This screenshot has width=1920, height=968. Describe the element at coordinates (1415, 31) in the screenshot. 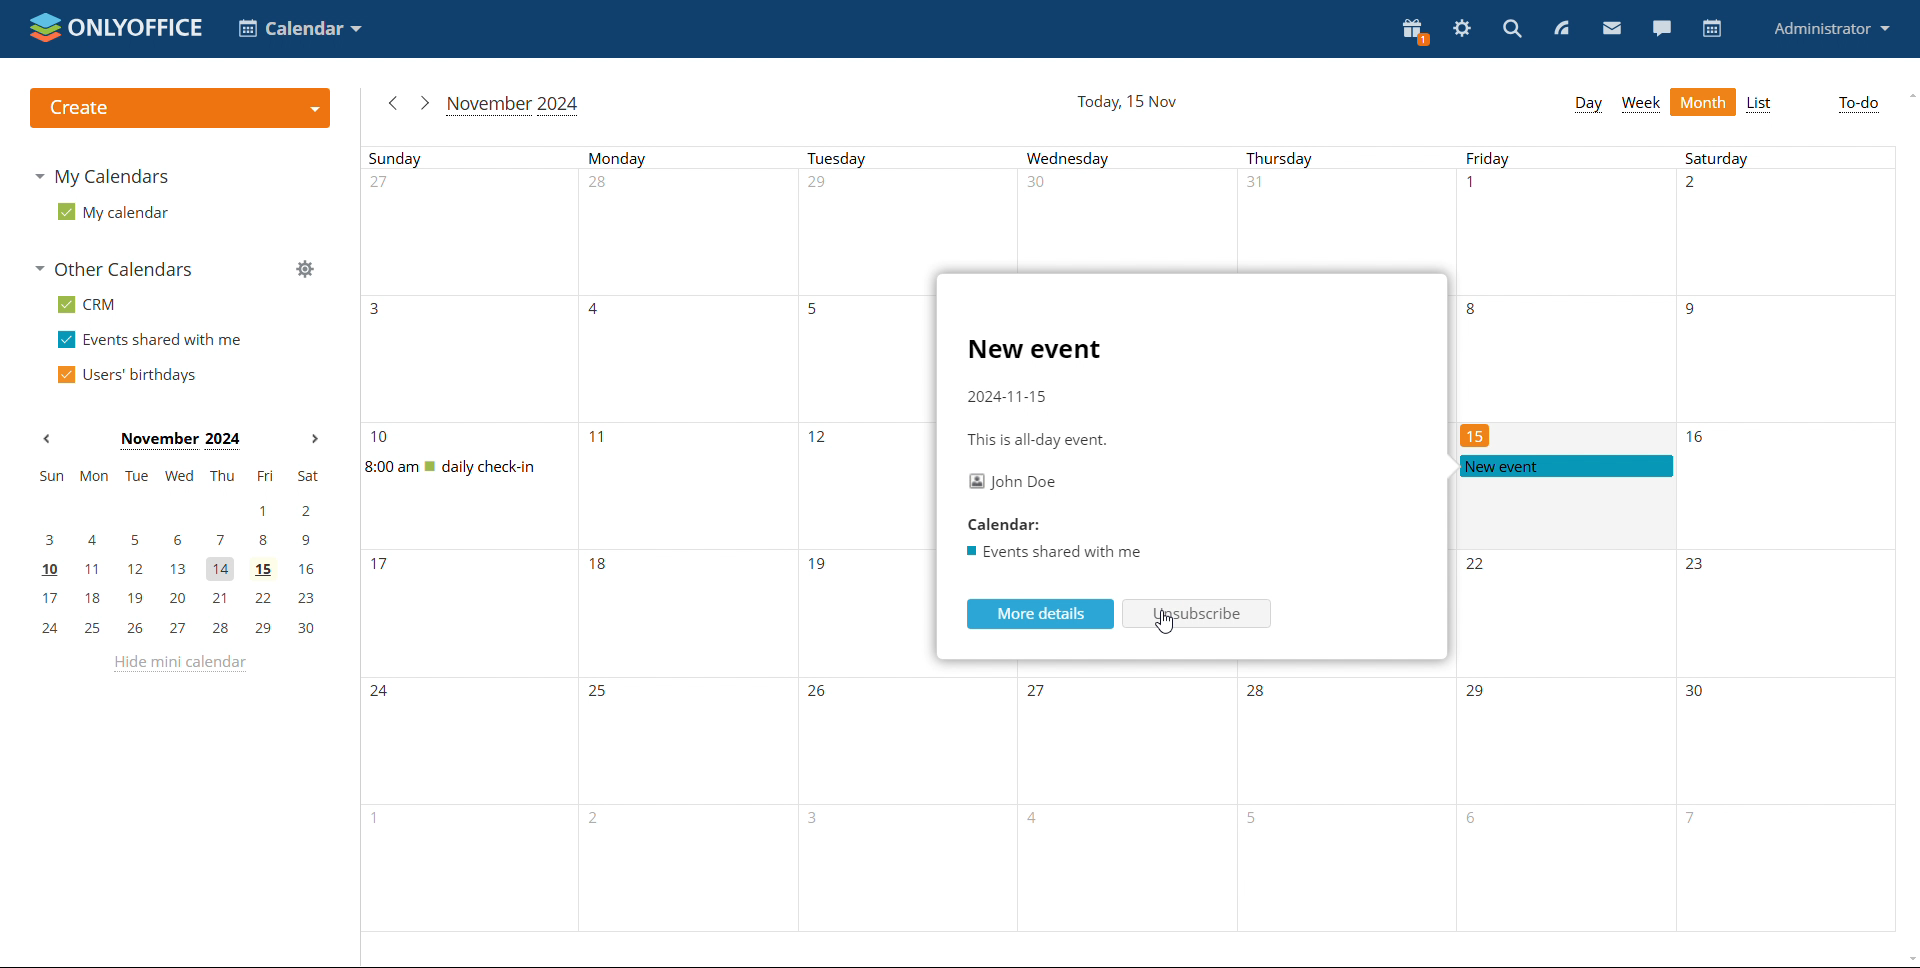

I see `present` at that location.